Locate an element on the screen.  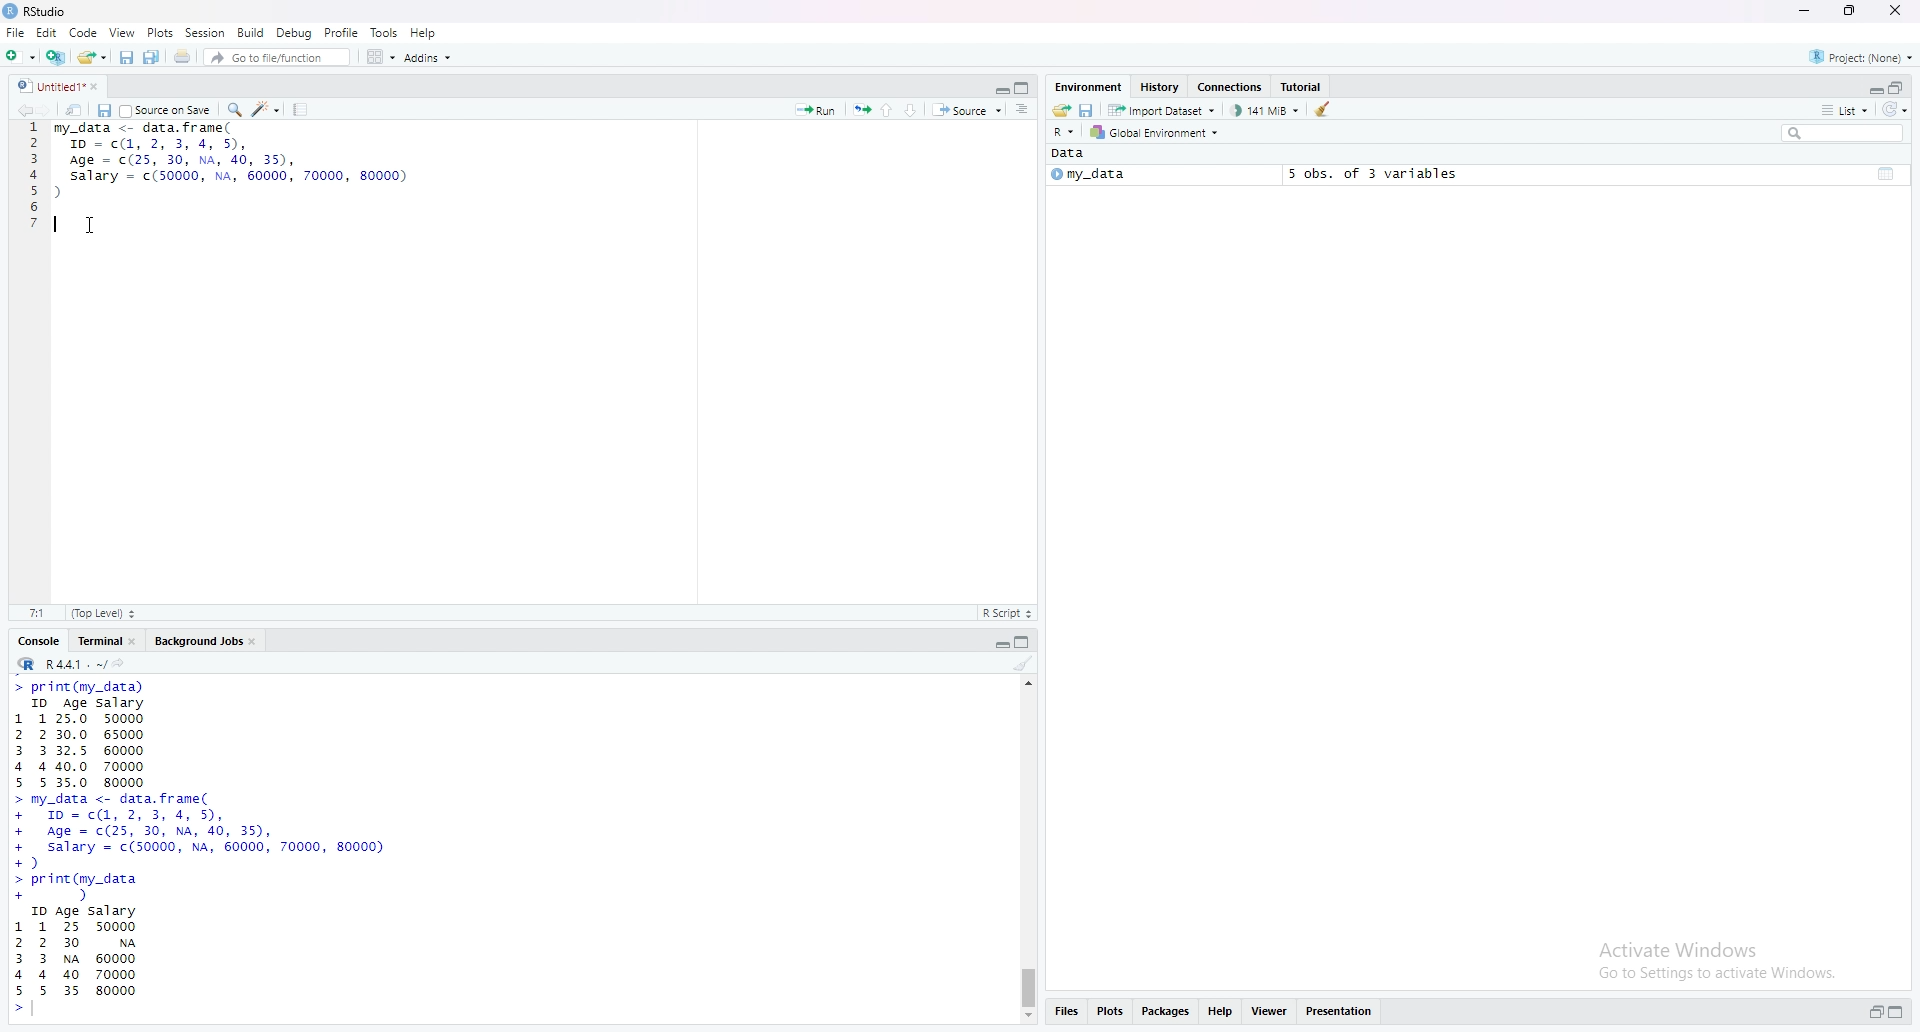
view is located at coordinates (122, 32).